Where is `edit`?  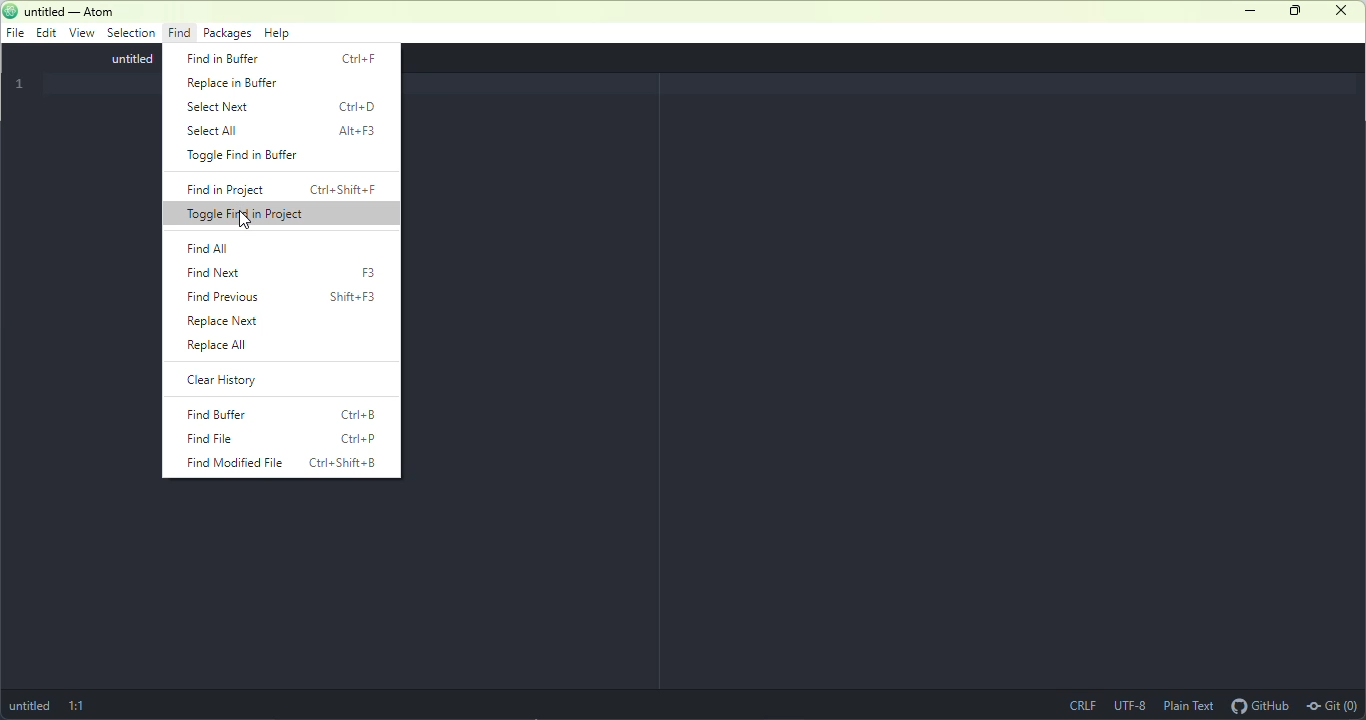 edit is located at coordinates (44, 32).